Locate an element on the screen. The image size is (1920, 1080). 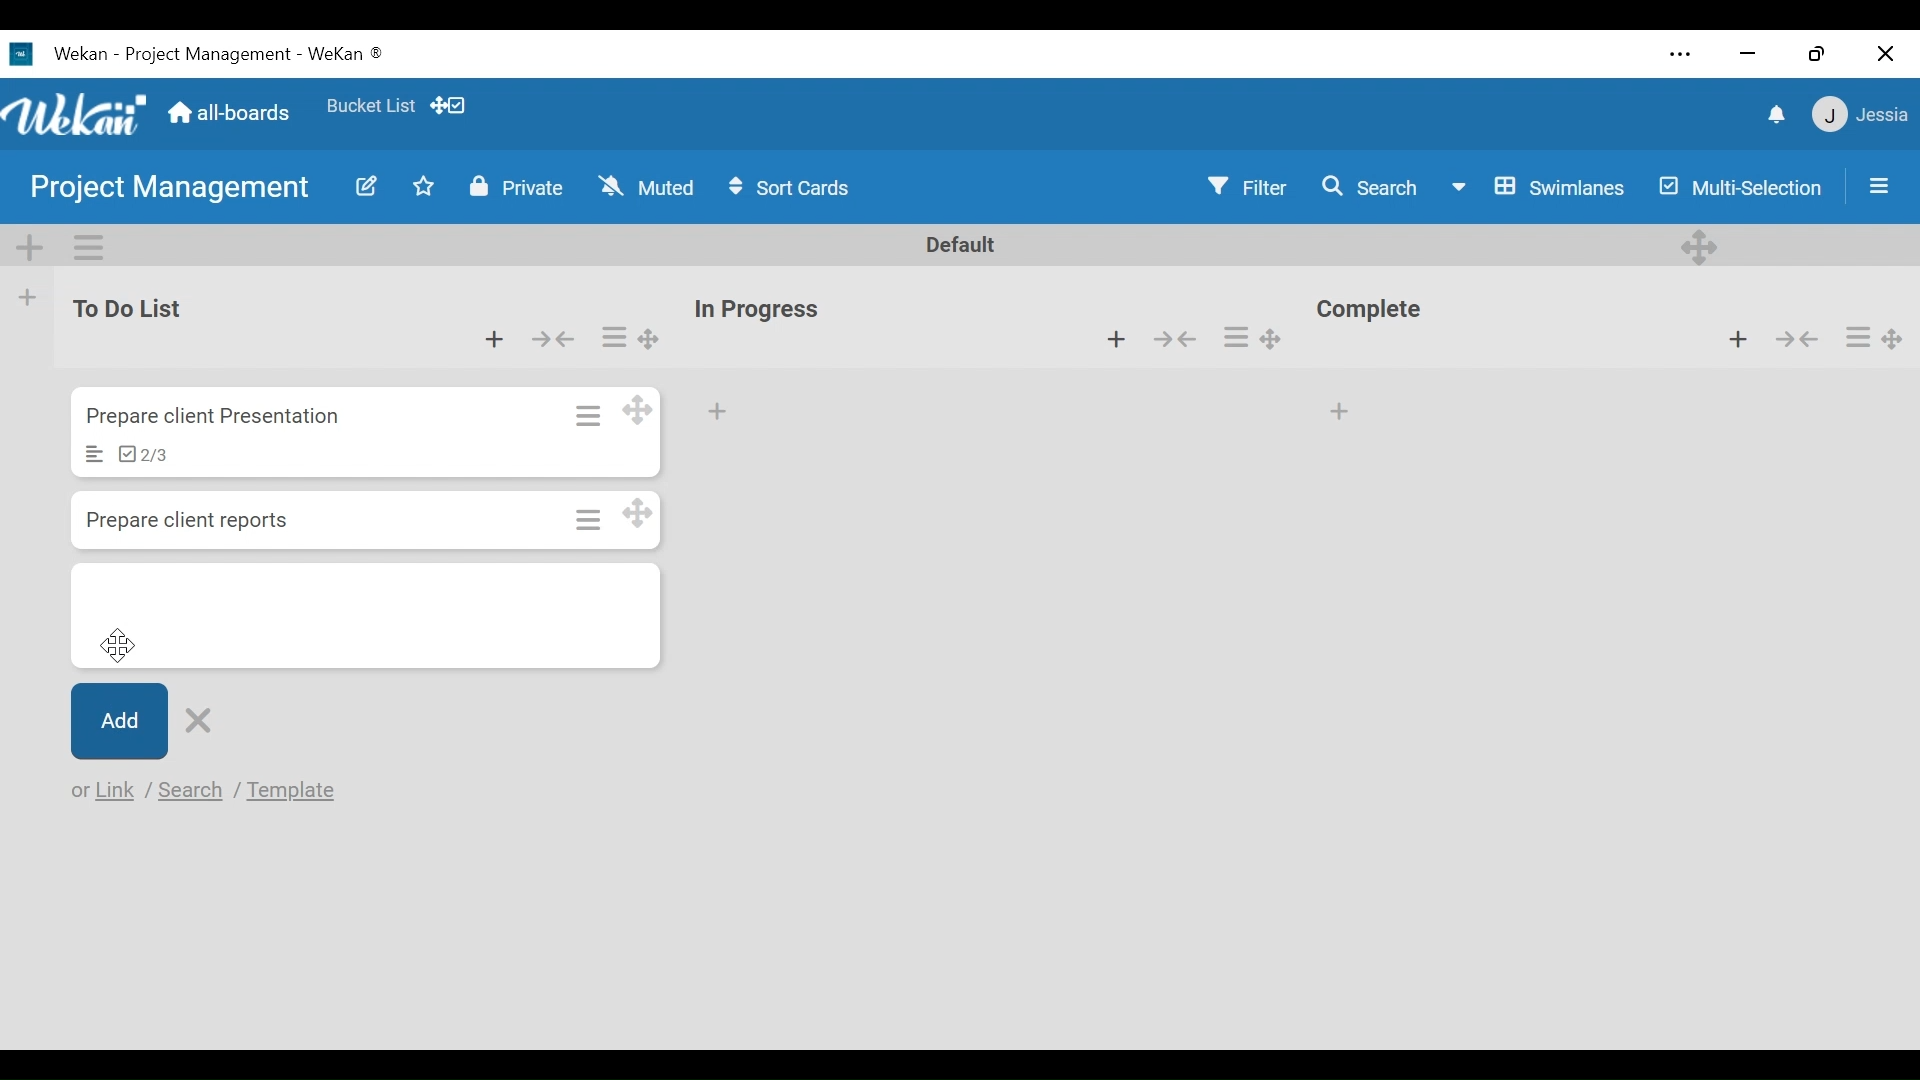
Collapse is located at coordinates (1181, 341).